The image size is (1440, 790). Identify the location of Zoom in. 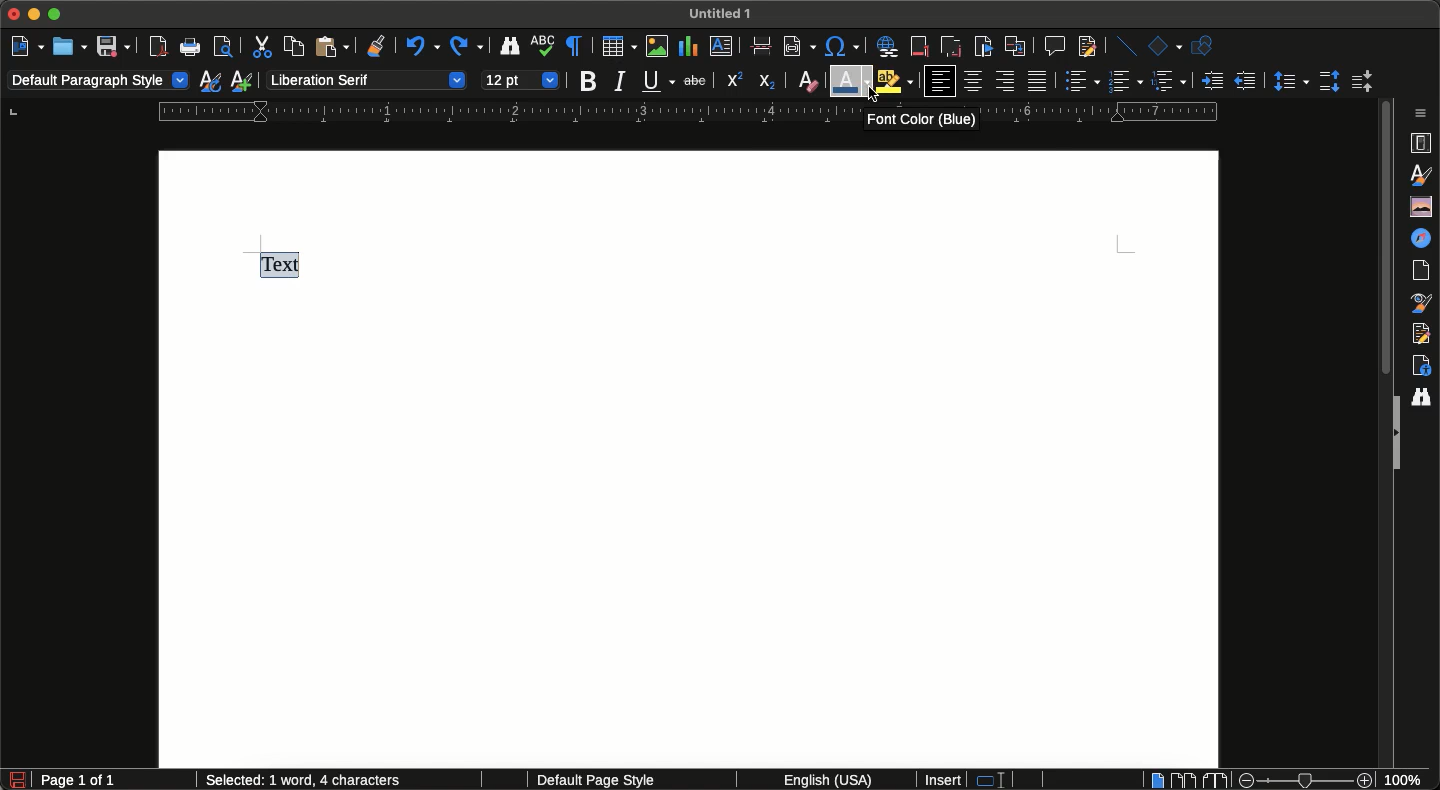
(1367, 781).